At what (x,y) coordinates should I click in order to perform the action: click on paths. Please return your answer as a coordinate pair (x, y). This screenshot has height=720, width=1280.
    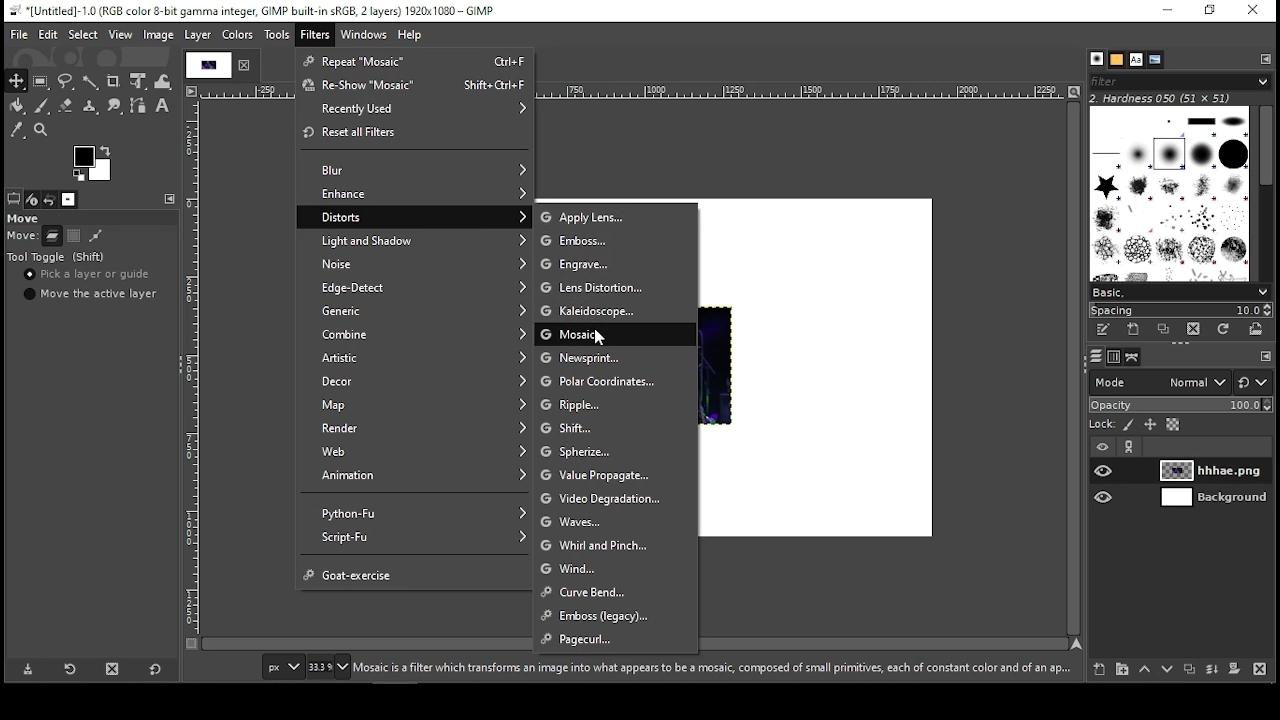
    Looking at the image, I should click on (1134, 356).